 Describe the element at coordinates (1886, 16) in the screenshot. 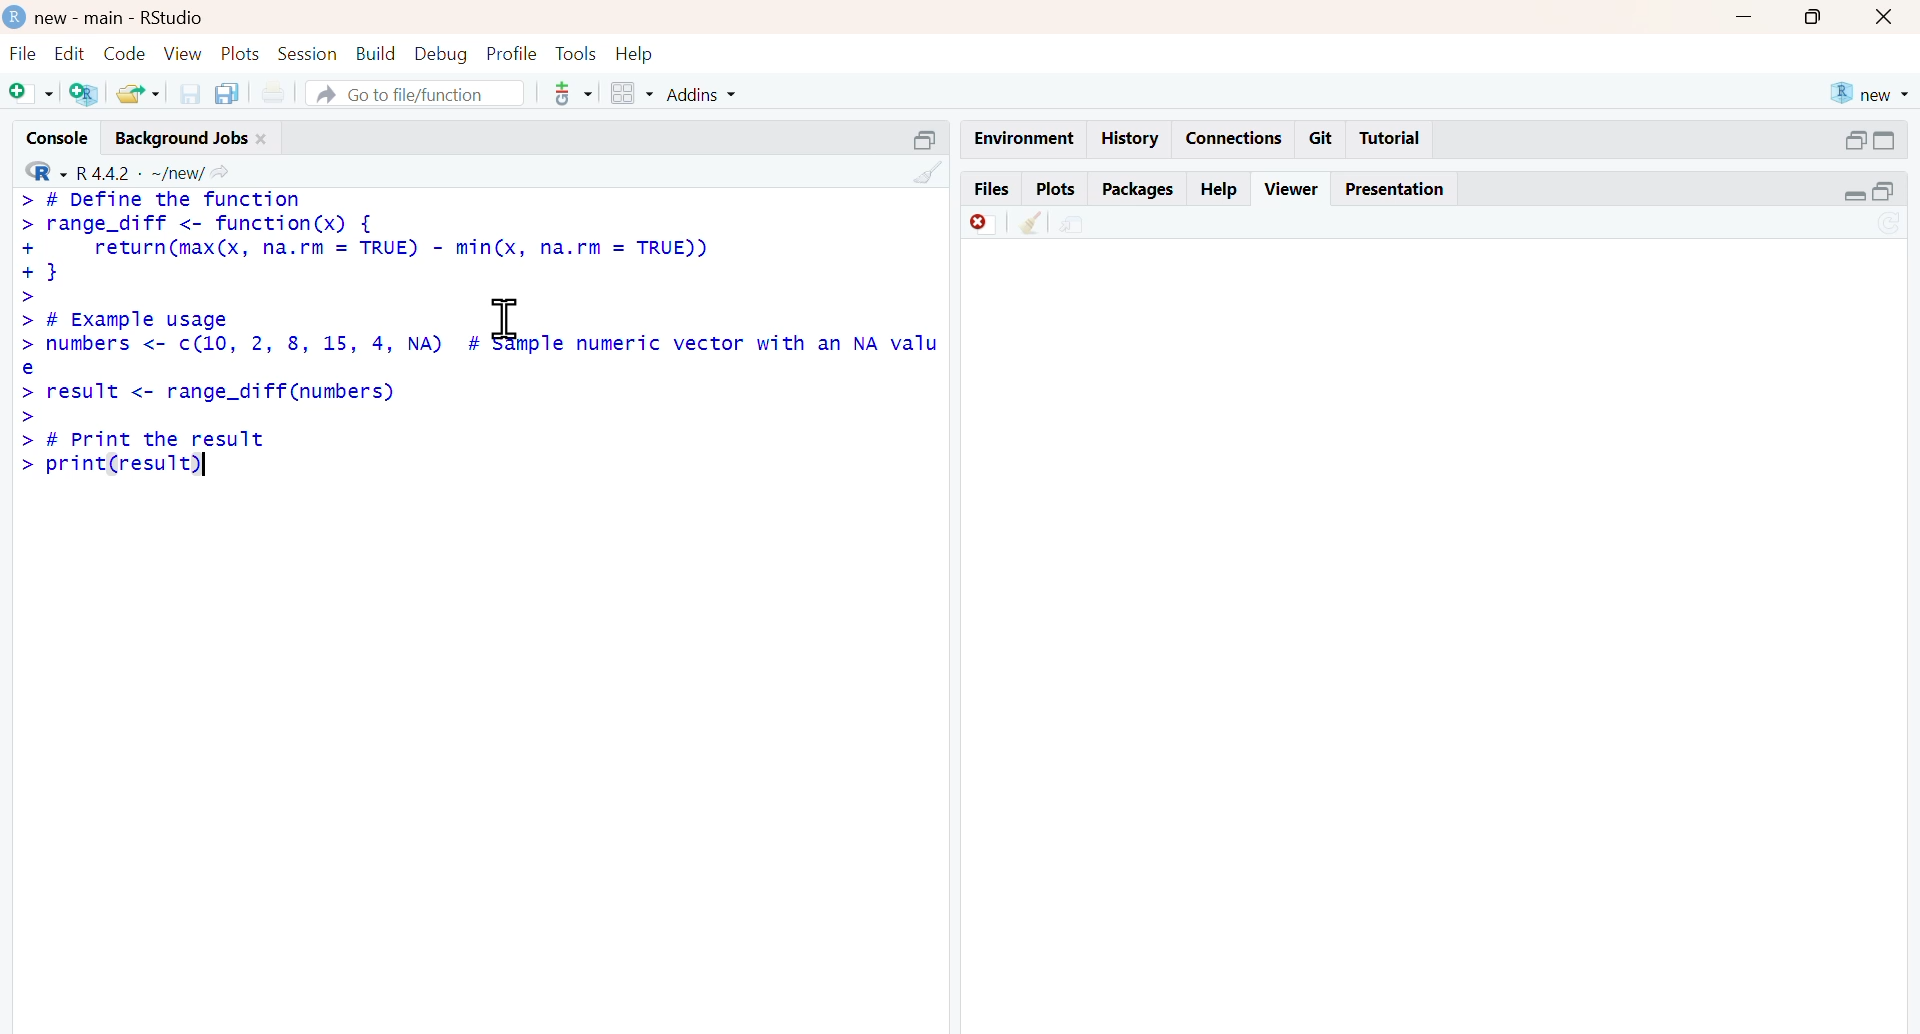

I see `` at that location.